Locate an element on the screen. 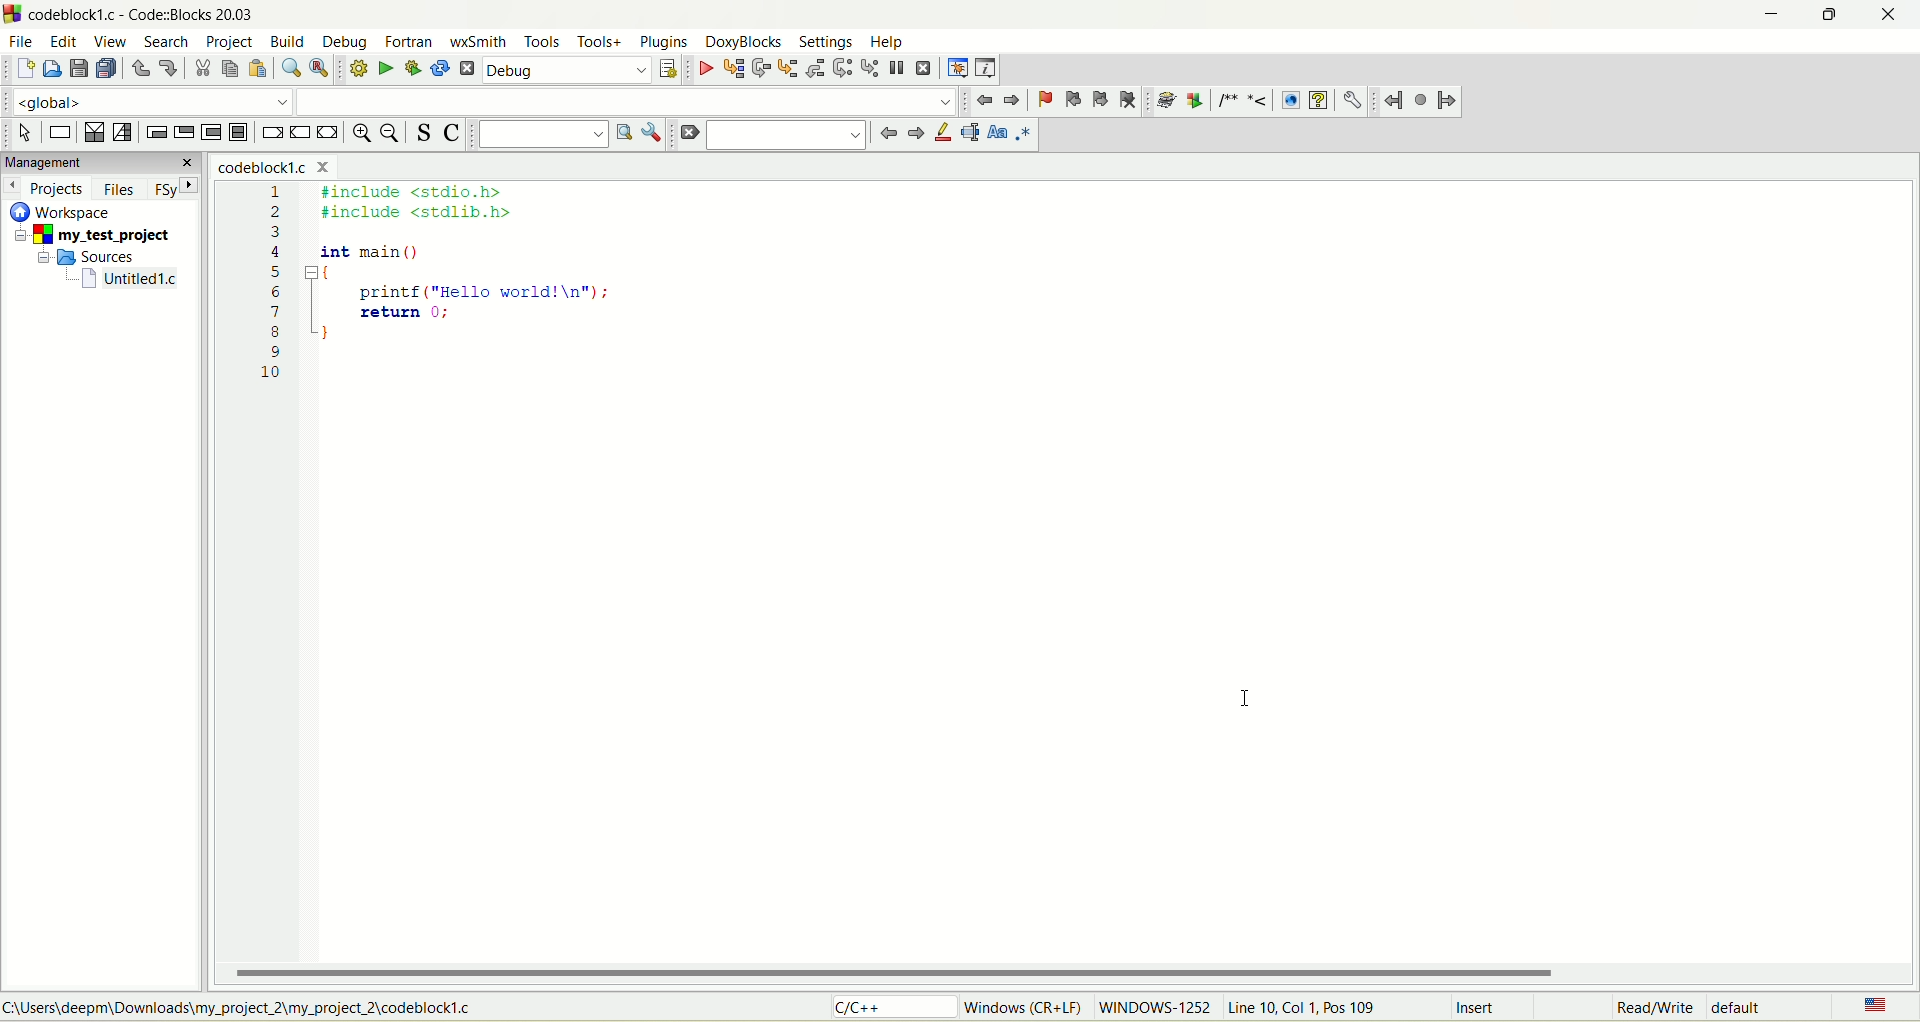 The height and width of the screenshot is (1022, 1920). copy is located at coordinates (229, 69).